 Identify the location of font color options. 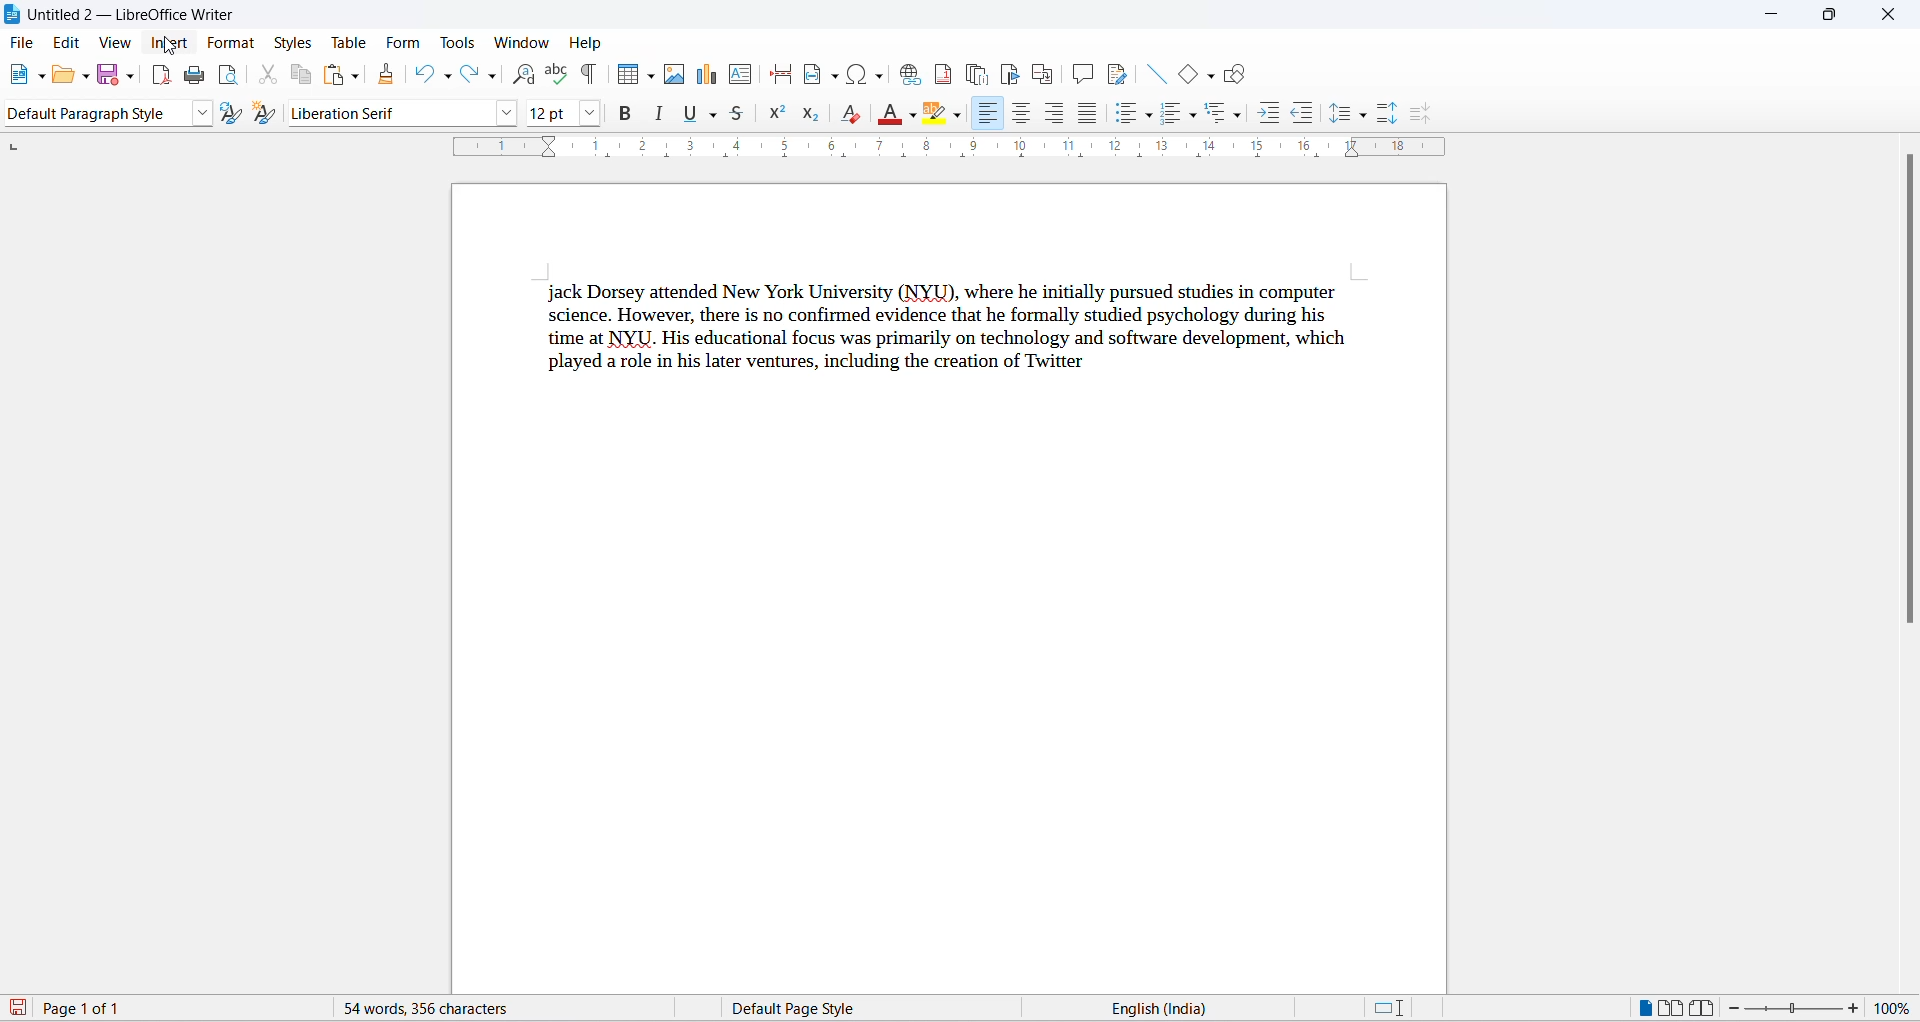
(908, 115).